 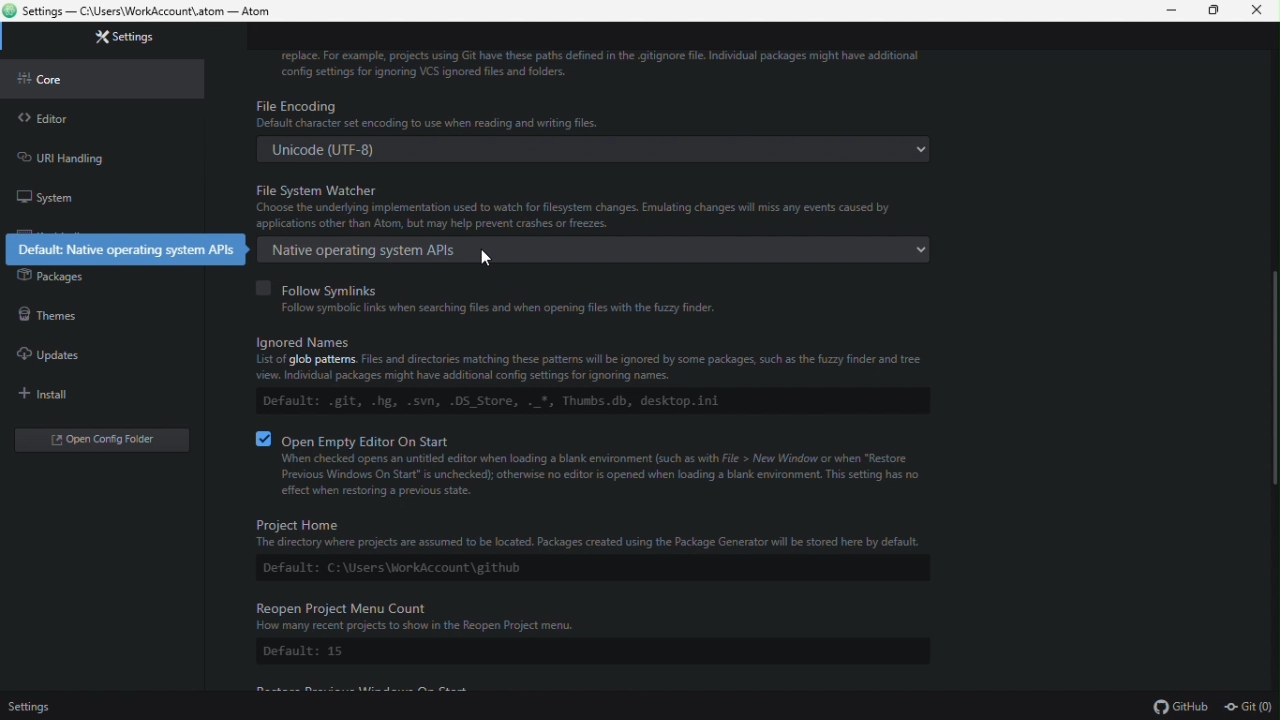 I want to click on Updates, so click(x=48, y=352).